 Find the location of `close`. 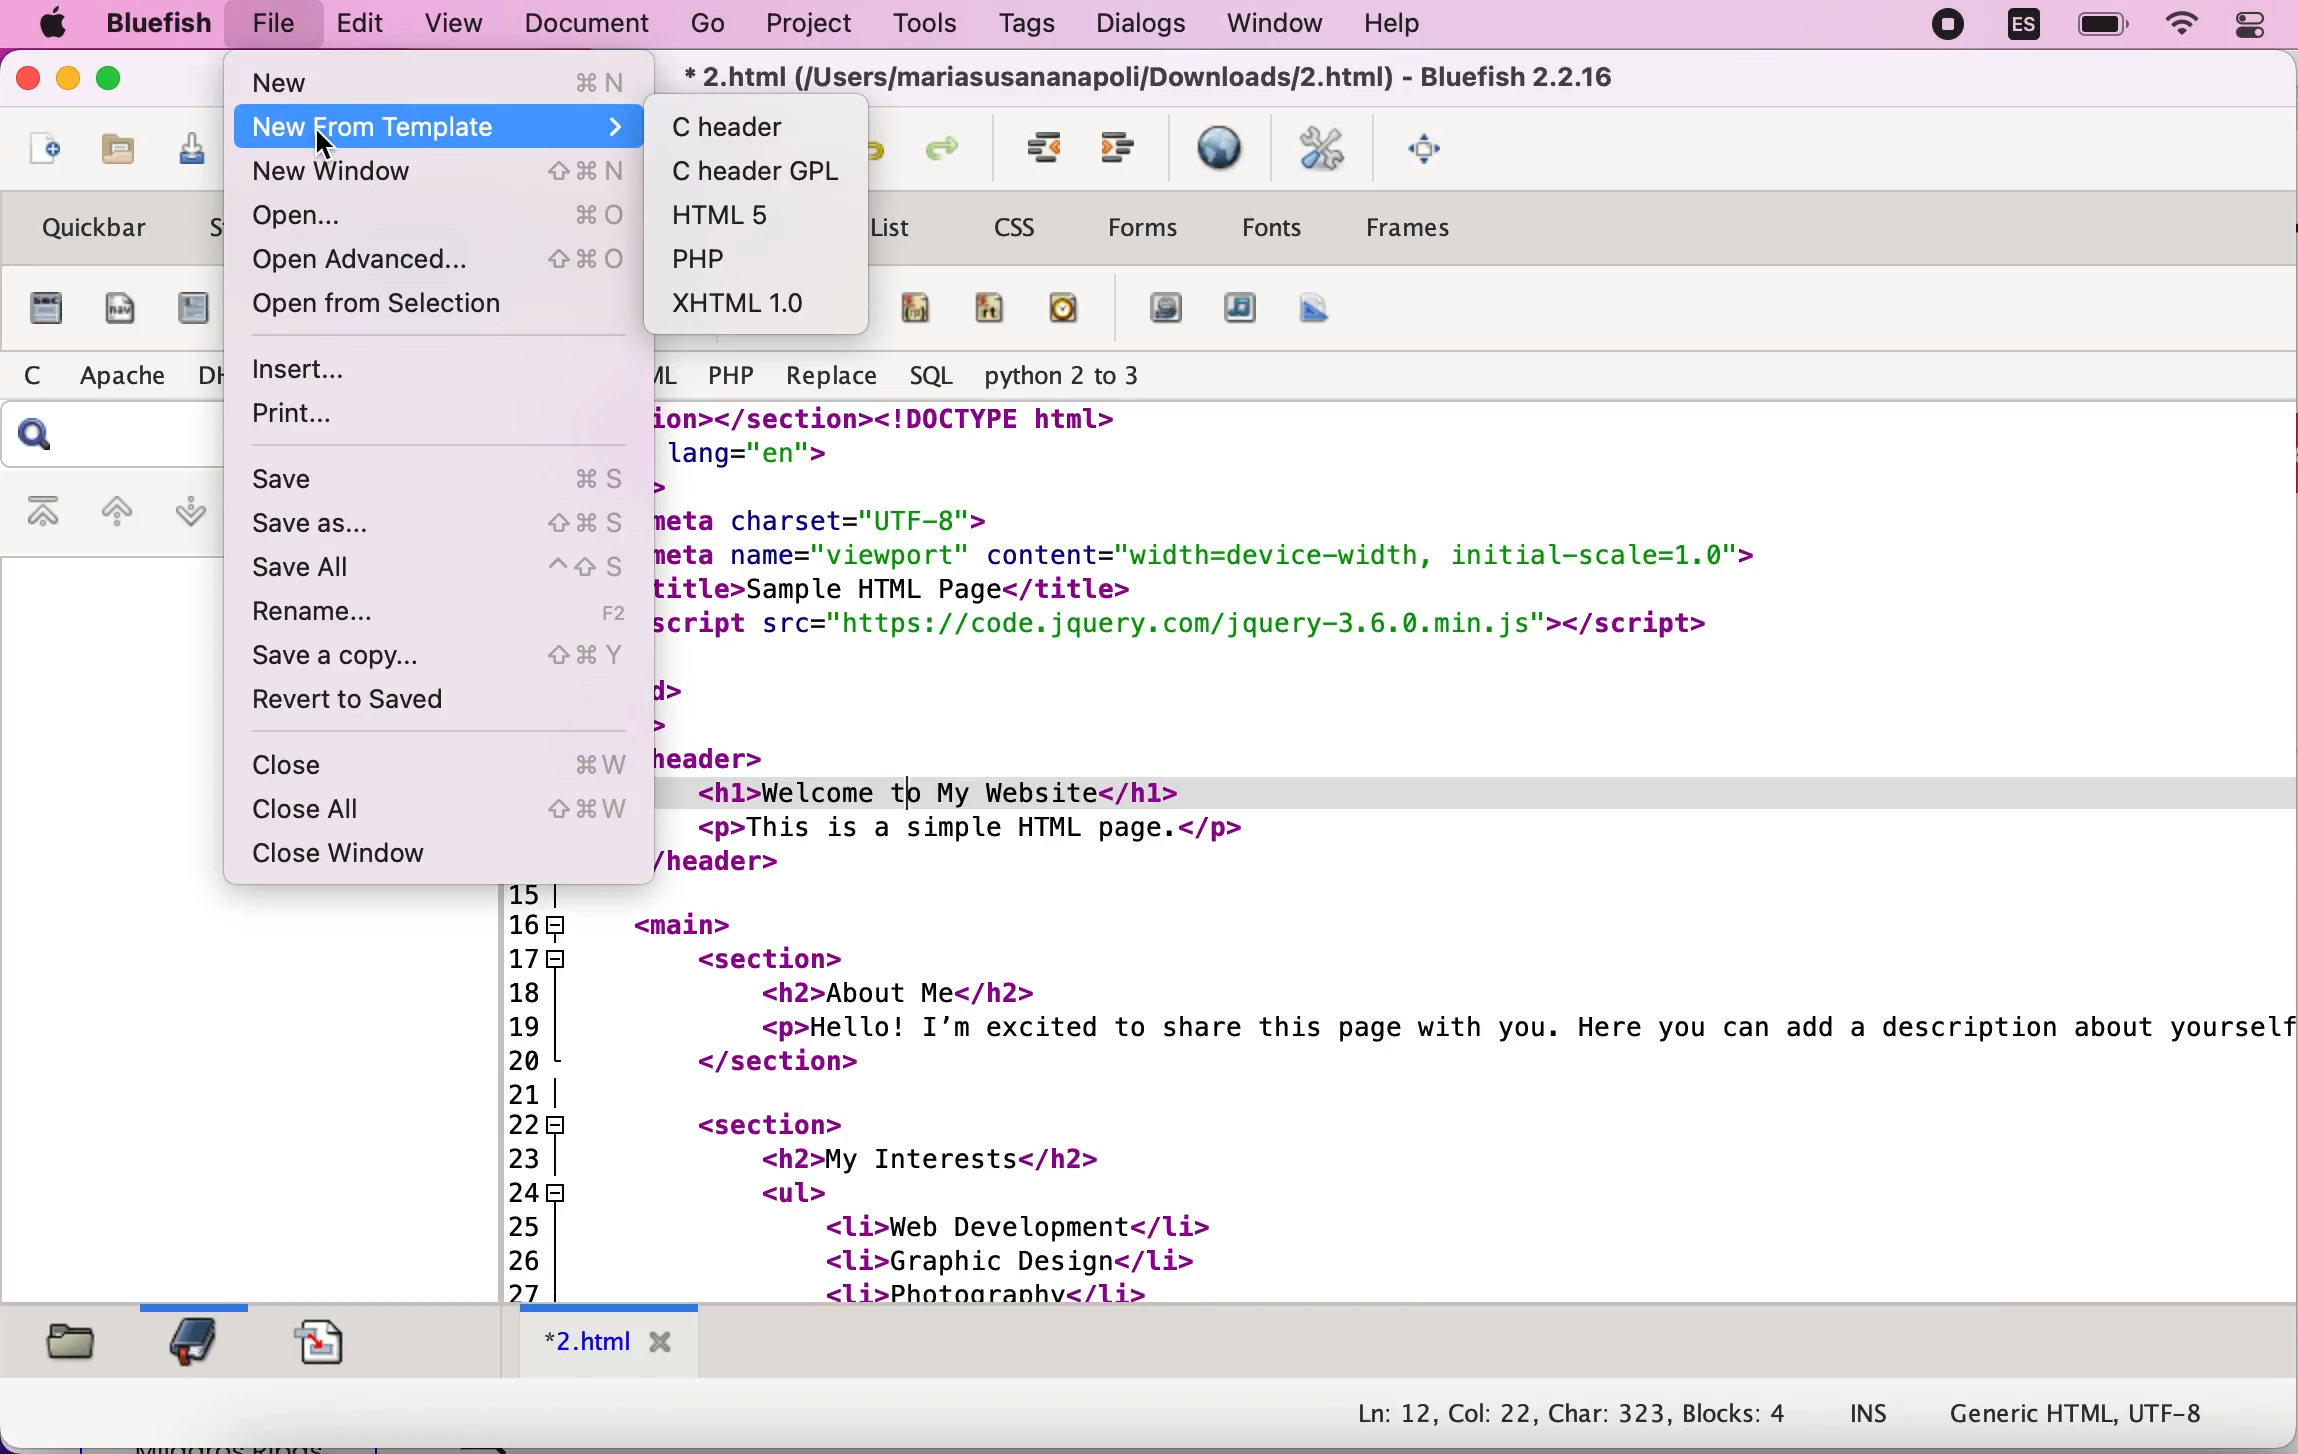

close is located at coordinates (29, 81).